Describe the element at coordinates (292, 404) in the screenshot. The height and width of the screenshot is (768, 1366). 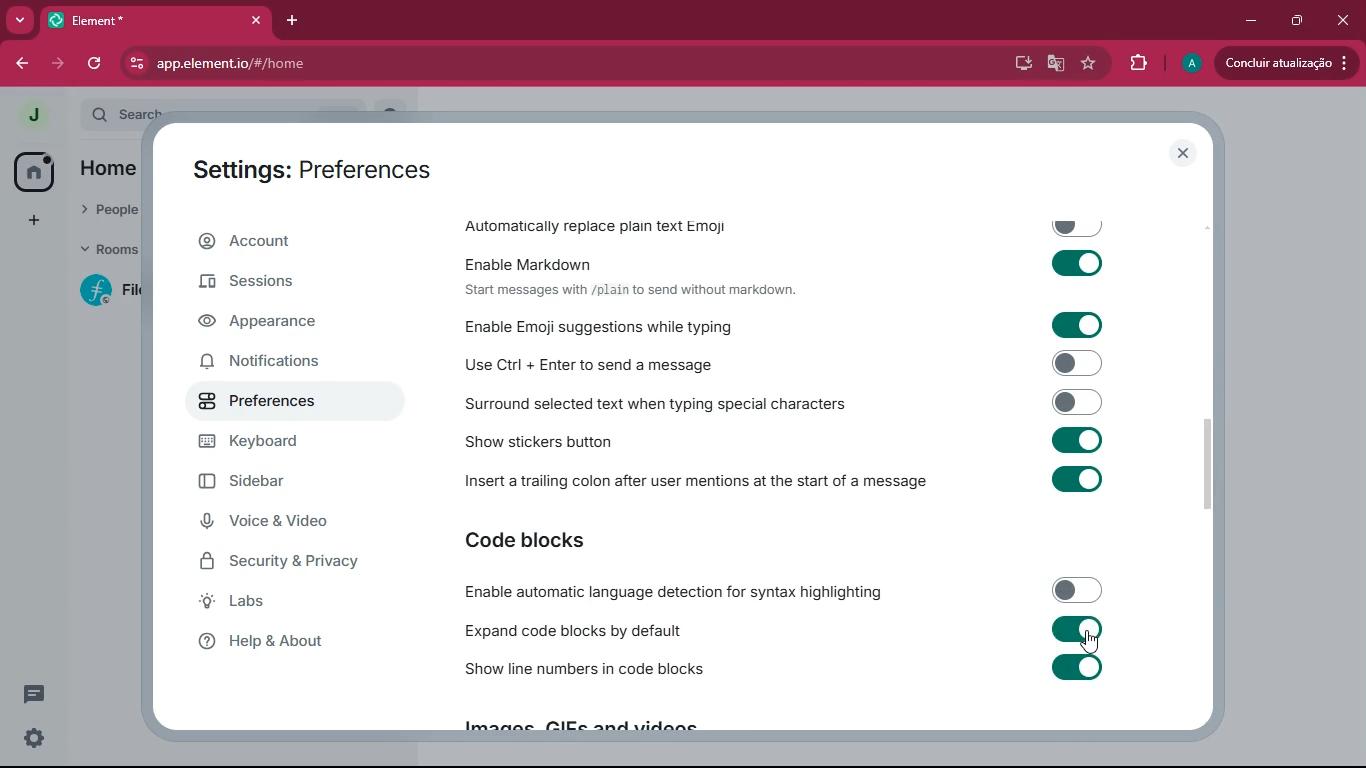
I see `preferences` at that location.